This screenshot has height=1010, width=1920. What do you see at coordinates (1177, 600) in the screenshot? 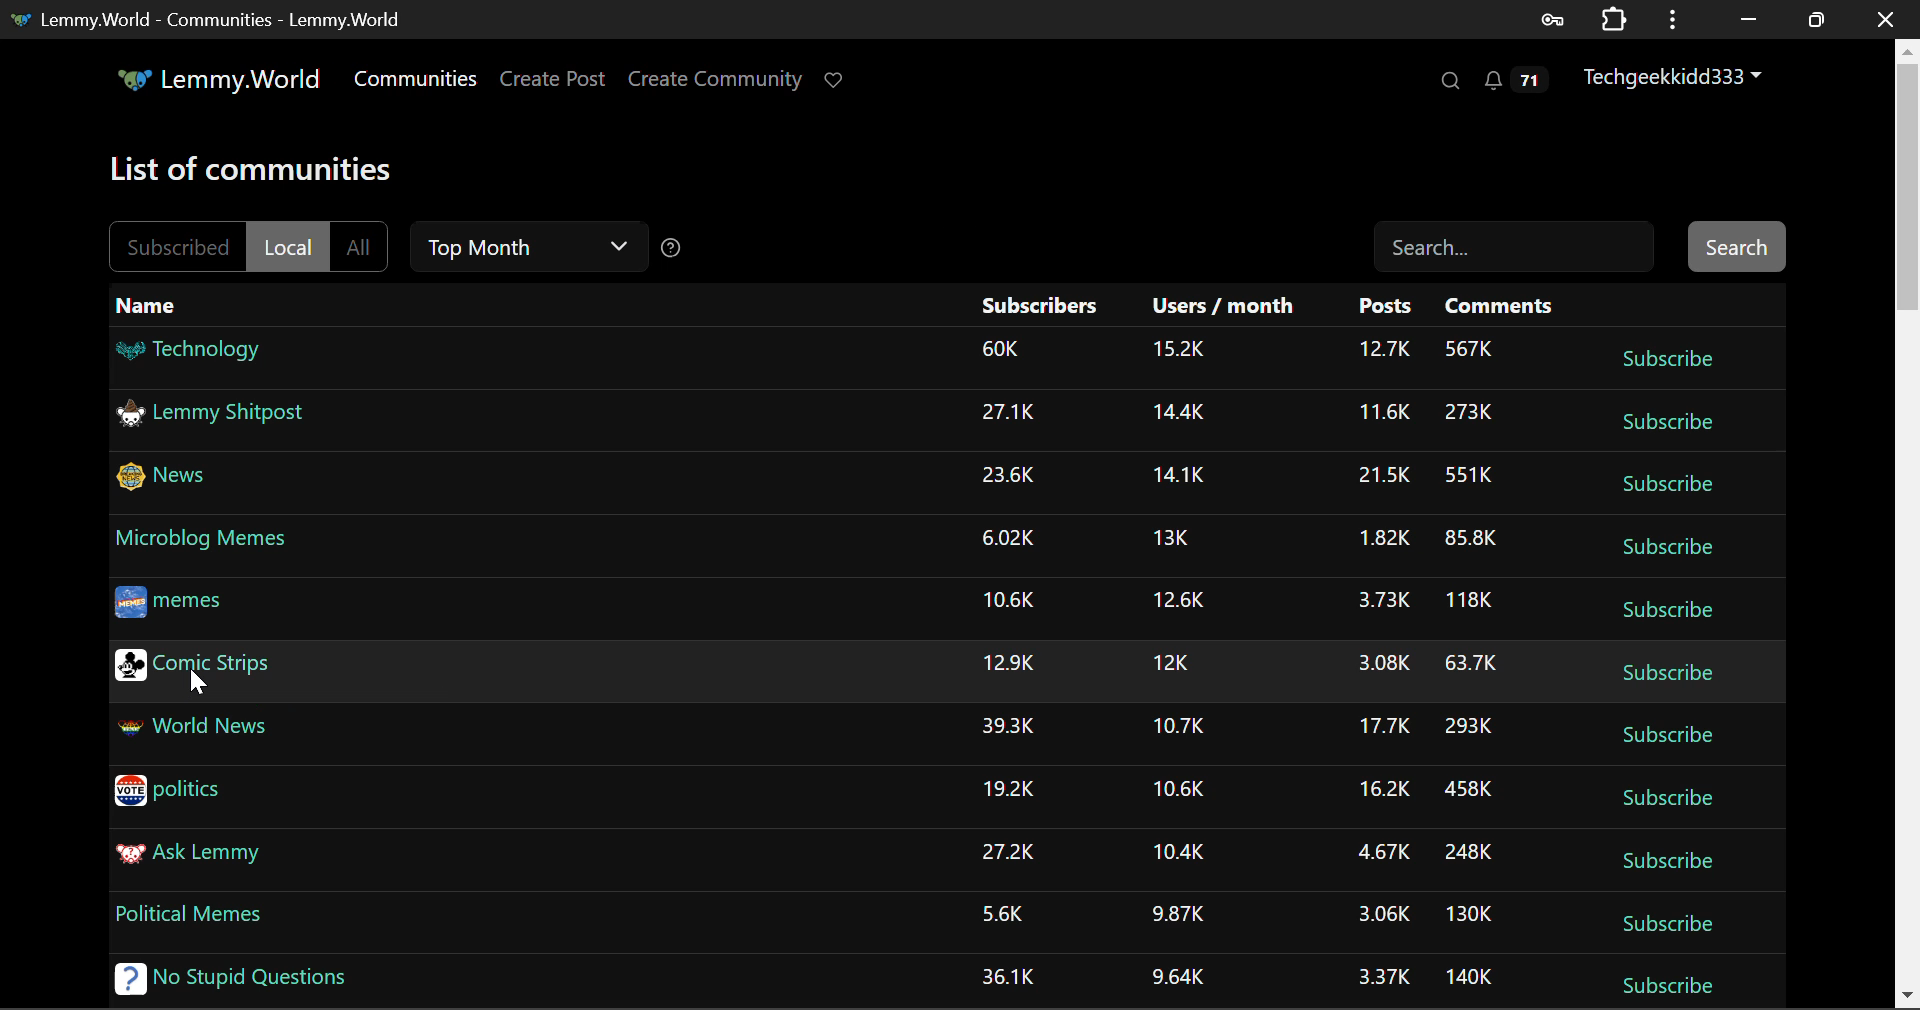
I see `12.6K` at bounding box center [1177, 600].